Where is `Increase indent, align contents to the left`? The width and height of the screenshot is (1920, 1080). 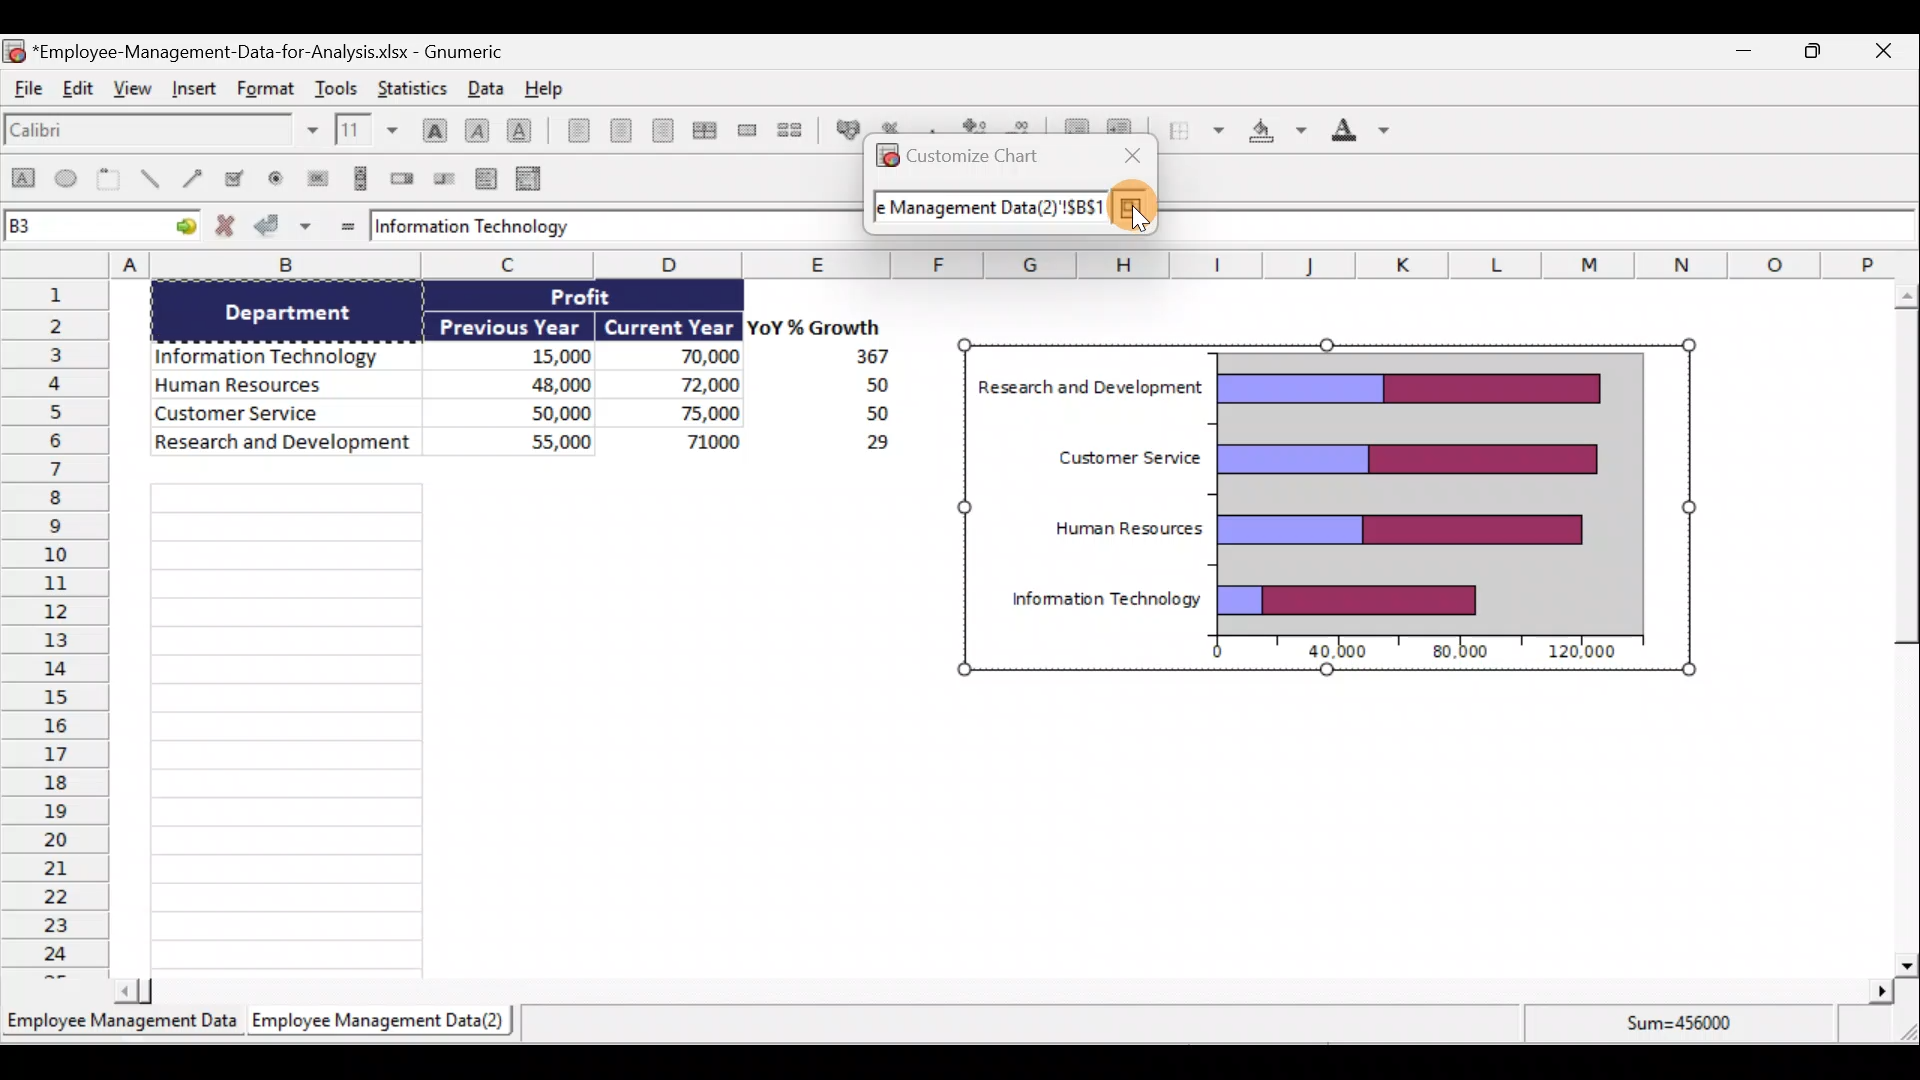 Increase indent, align contents to the left is located at coordinates (1126, 123).